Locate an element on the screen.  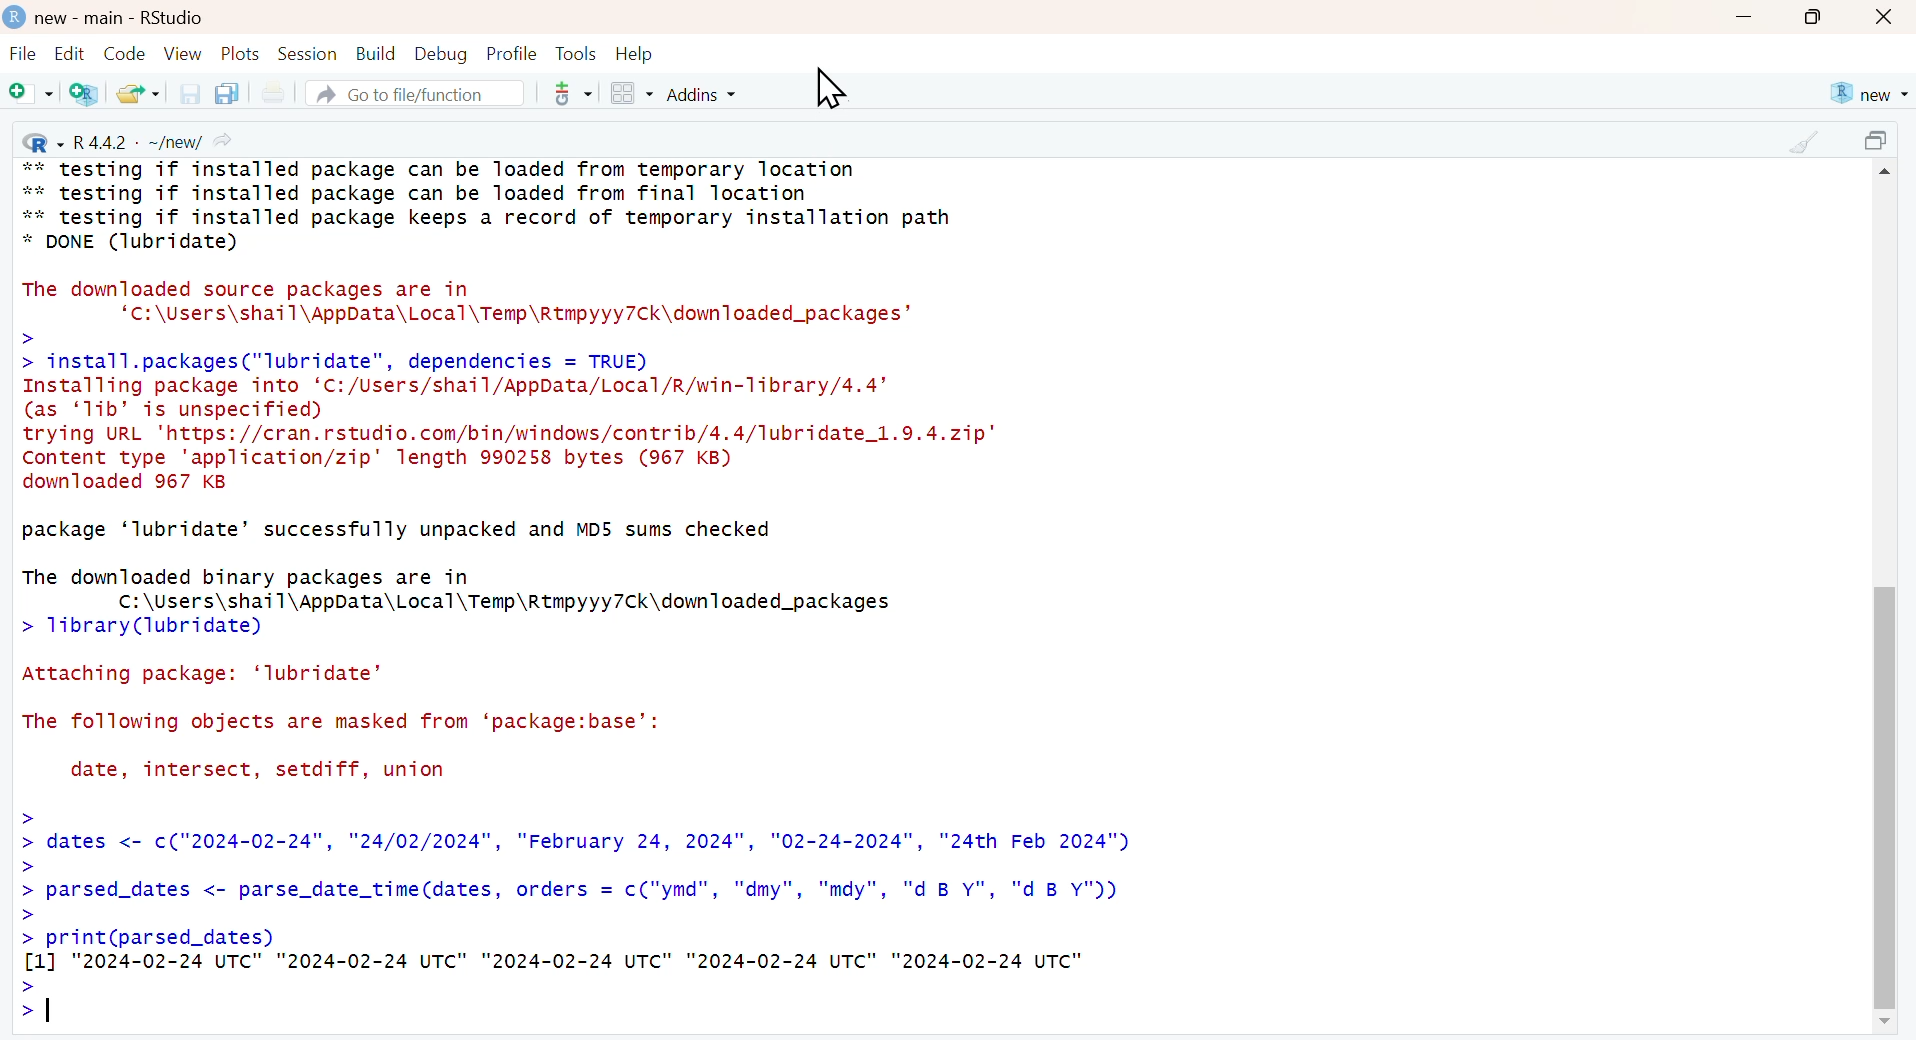
Tools is located at coordinates (576, 53).